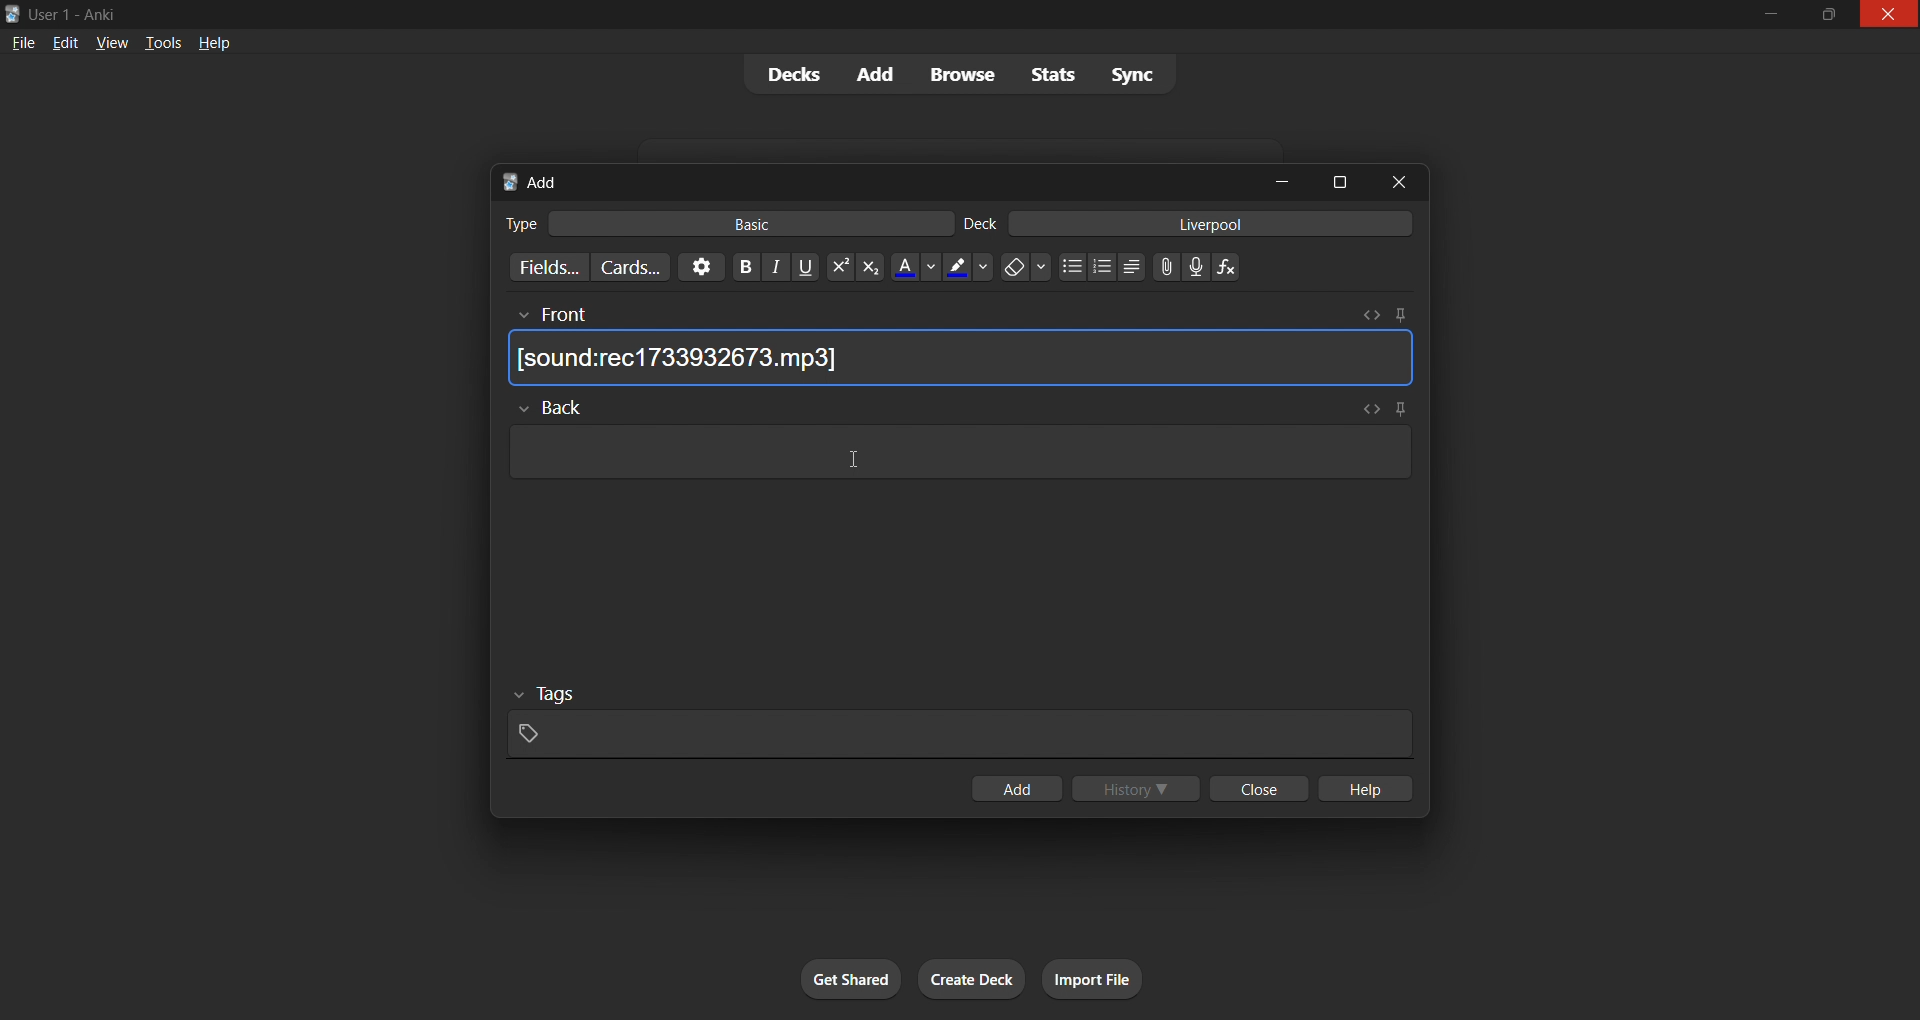 The height and width of the screenshot is (1020, 1920). What do you see at coordinates (960, 449) in the screenshot?
I see `card back input` at bounding box center [960, 449].